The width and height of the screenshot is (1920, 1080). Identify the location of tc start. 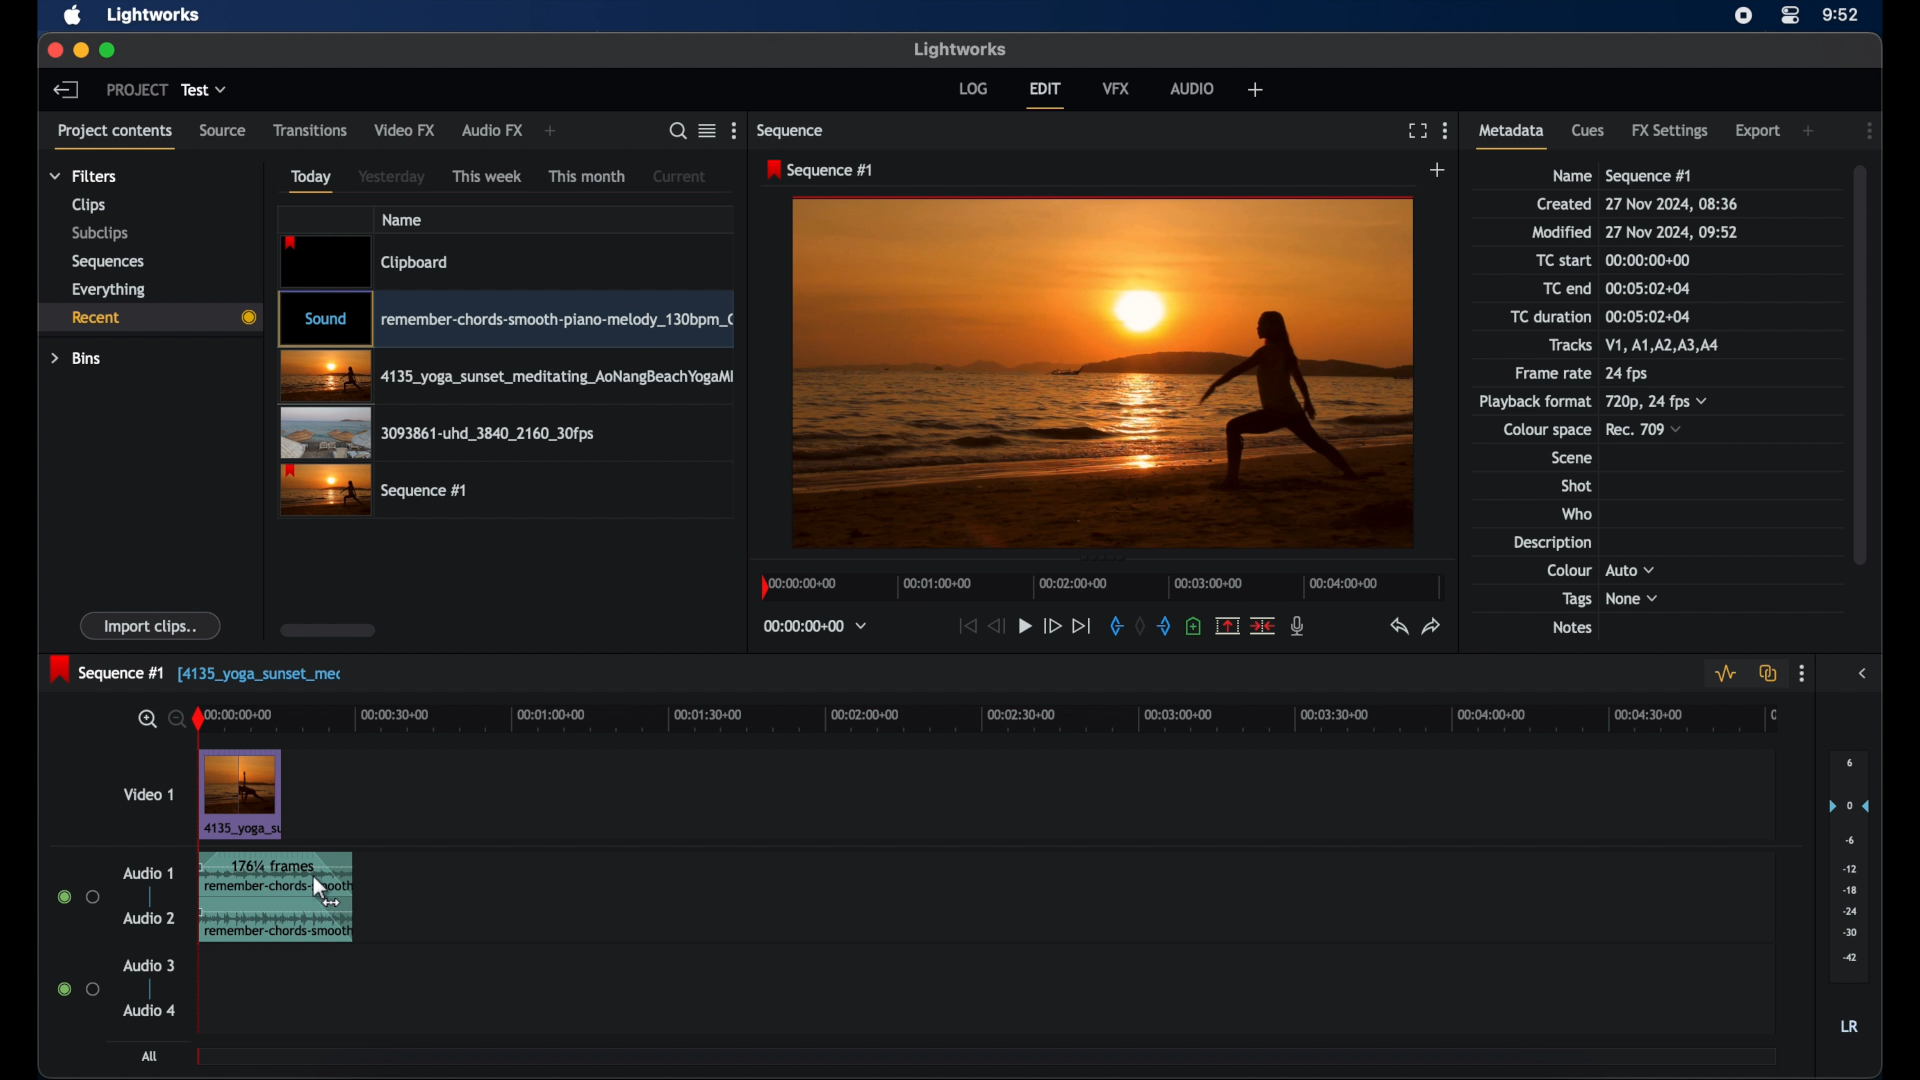
(1652, 259).